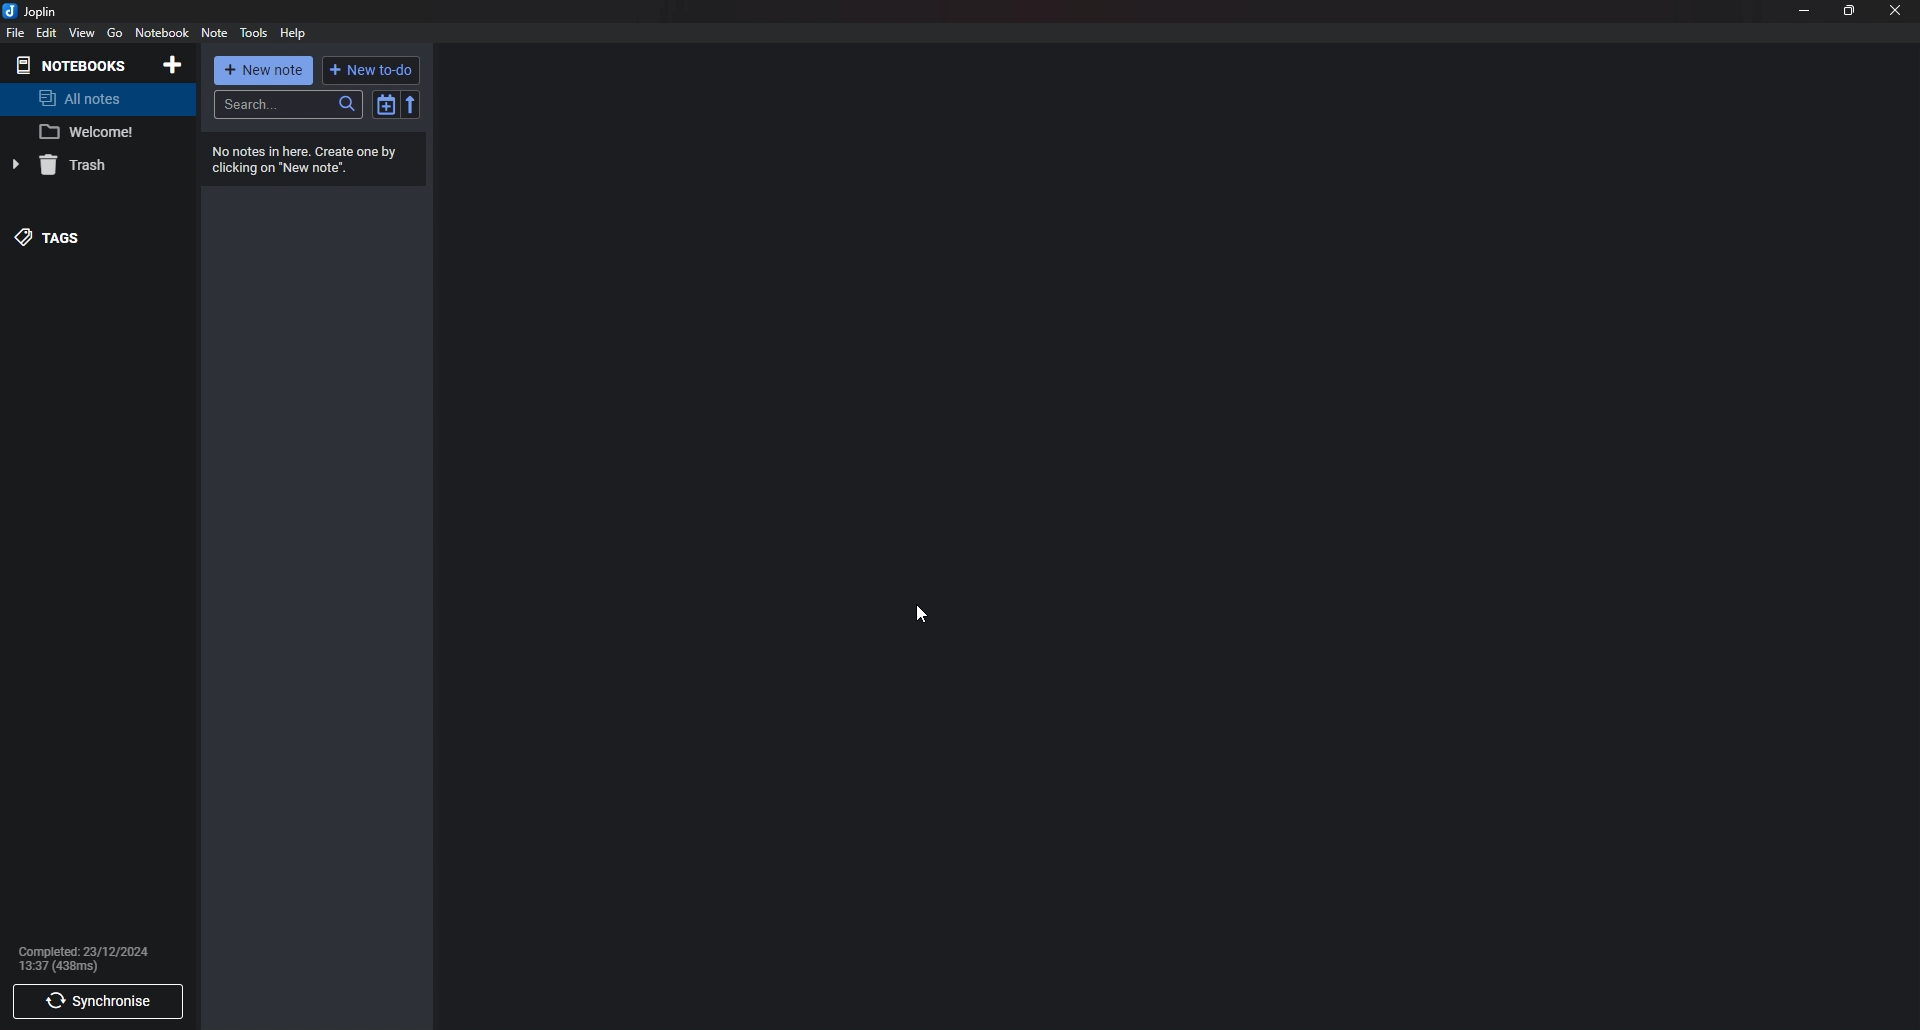 Image resolution: width=1920 pixels, height=1030 pixels. What do you see at coordinates (92, 133) in the screenshot?
I see `Welcome` at bounding box center [92, 133].